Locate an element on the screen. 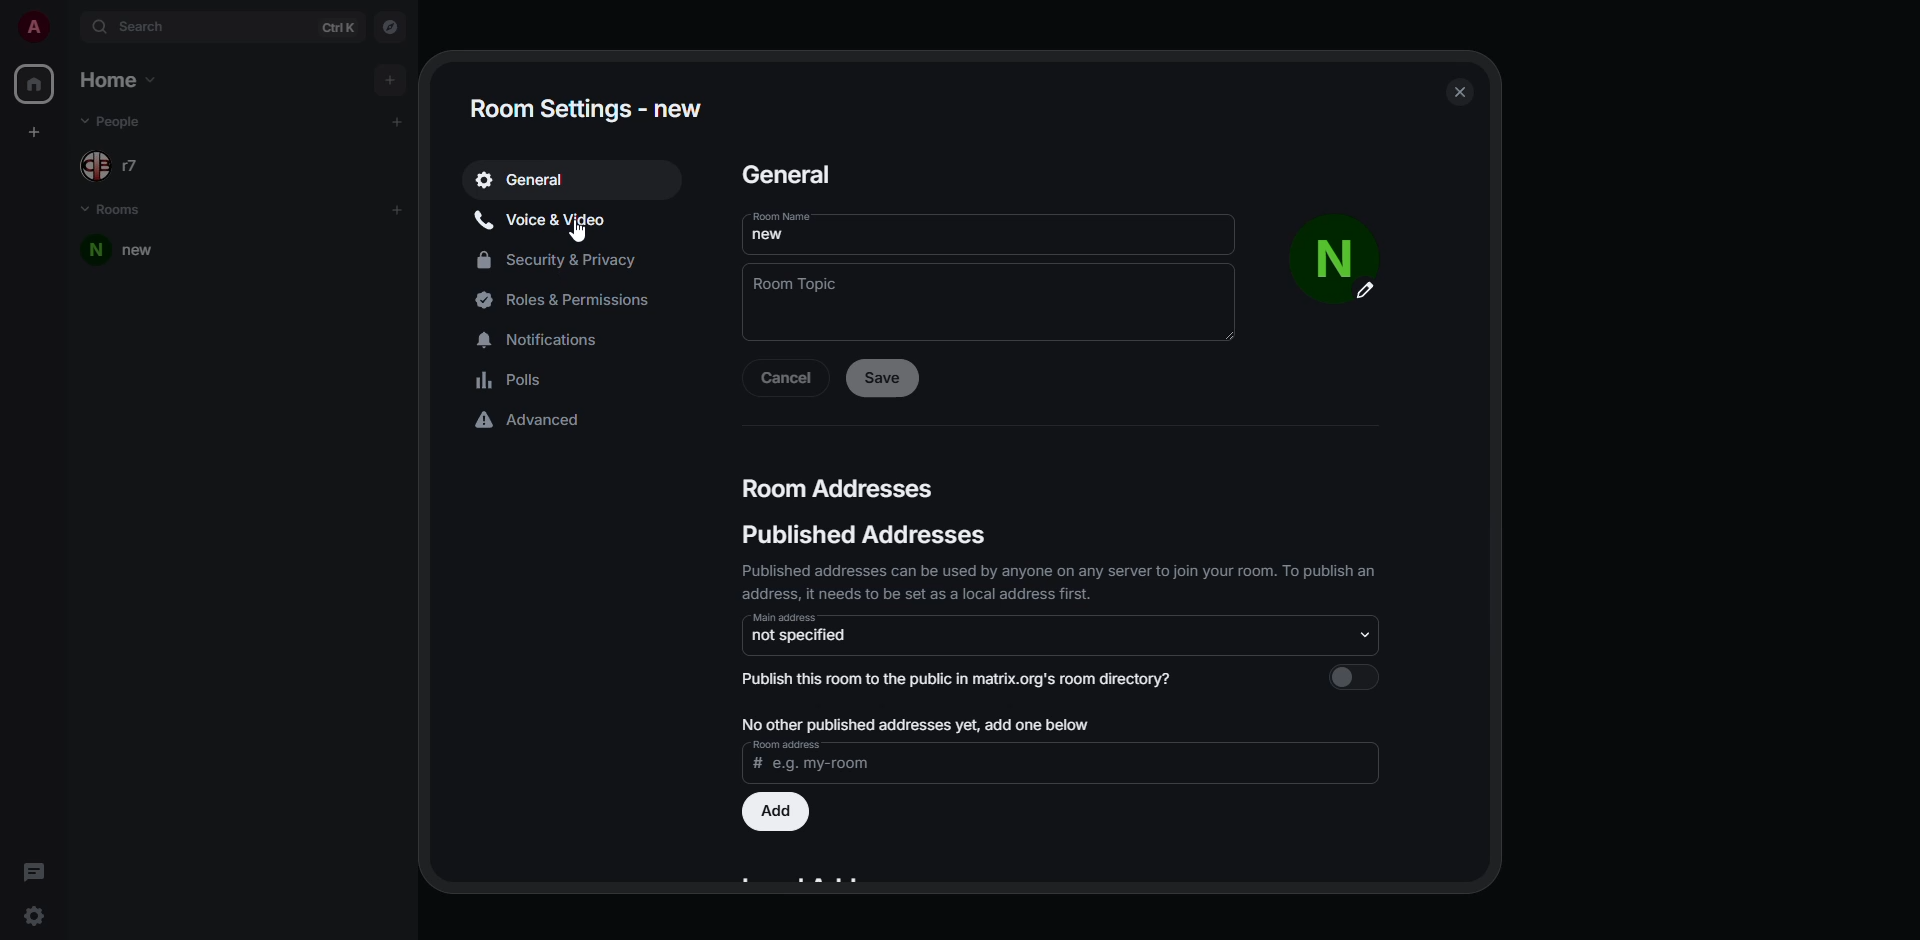 This screenshot has height=940, width=1920. room options is located at coordinates (408, 252).